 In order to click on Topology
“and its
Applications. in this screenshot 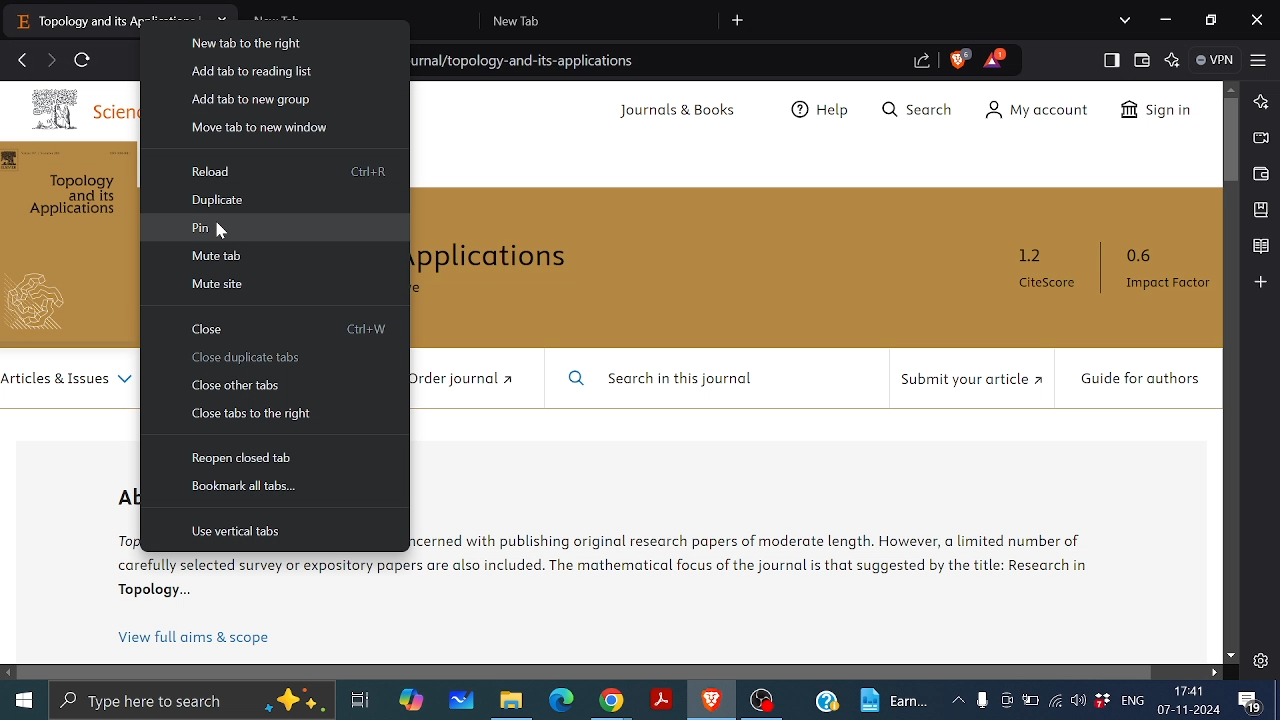, I will do `click(77, 197)`.